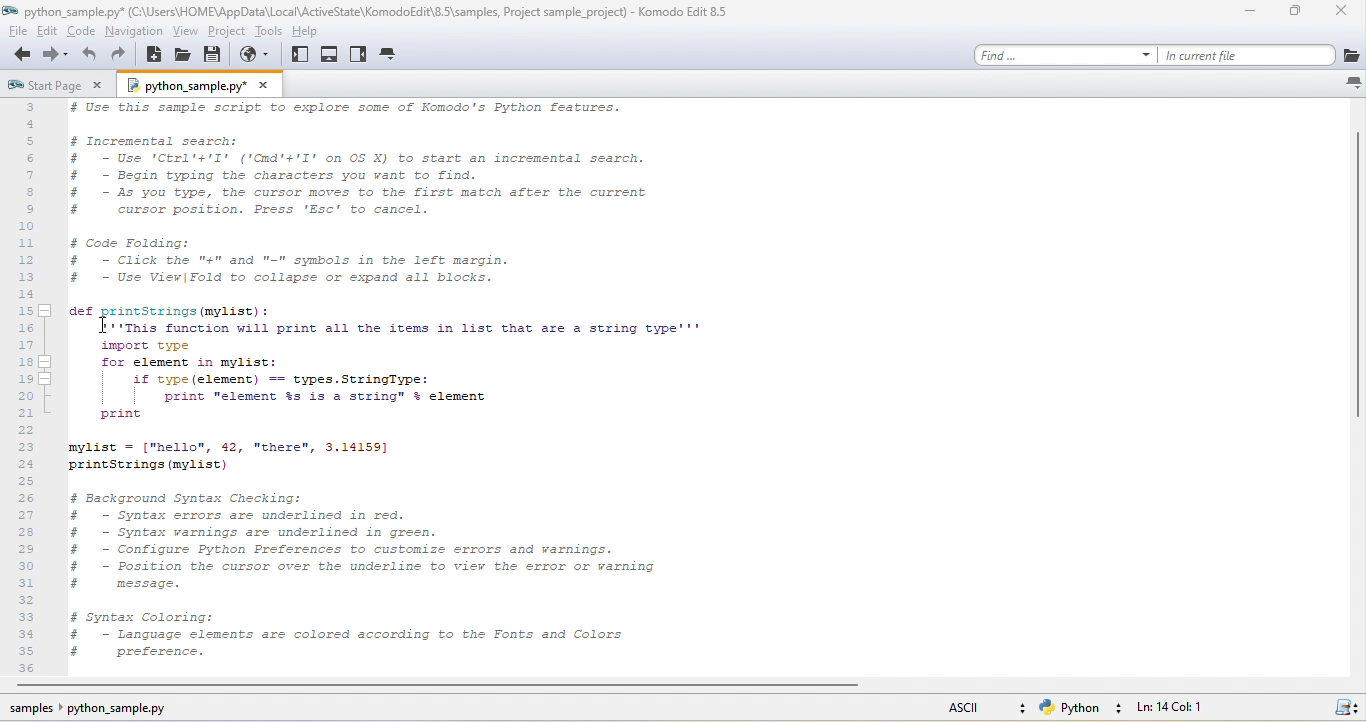 This screenshot has width=1366, height=722. I want to click on tools, so click(273, 32).